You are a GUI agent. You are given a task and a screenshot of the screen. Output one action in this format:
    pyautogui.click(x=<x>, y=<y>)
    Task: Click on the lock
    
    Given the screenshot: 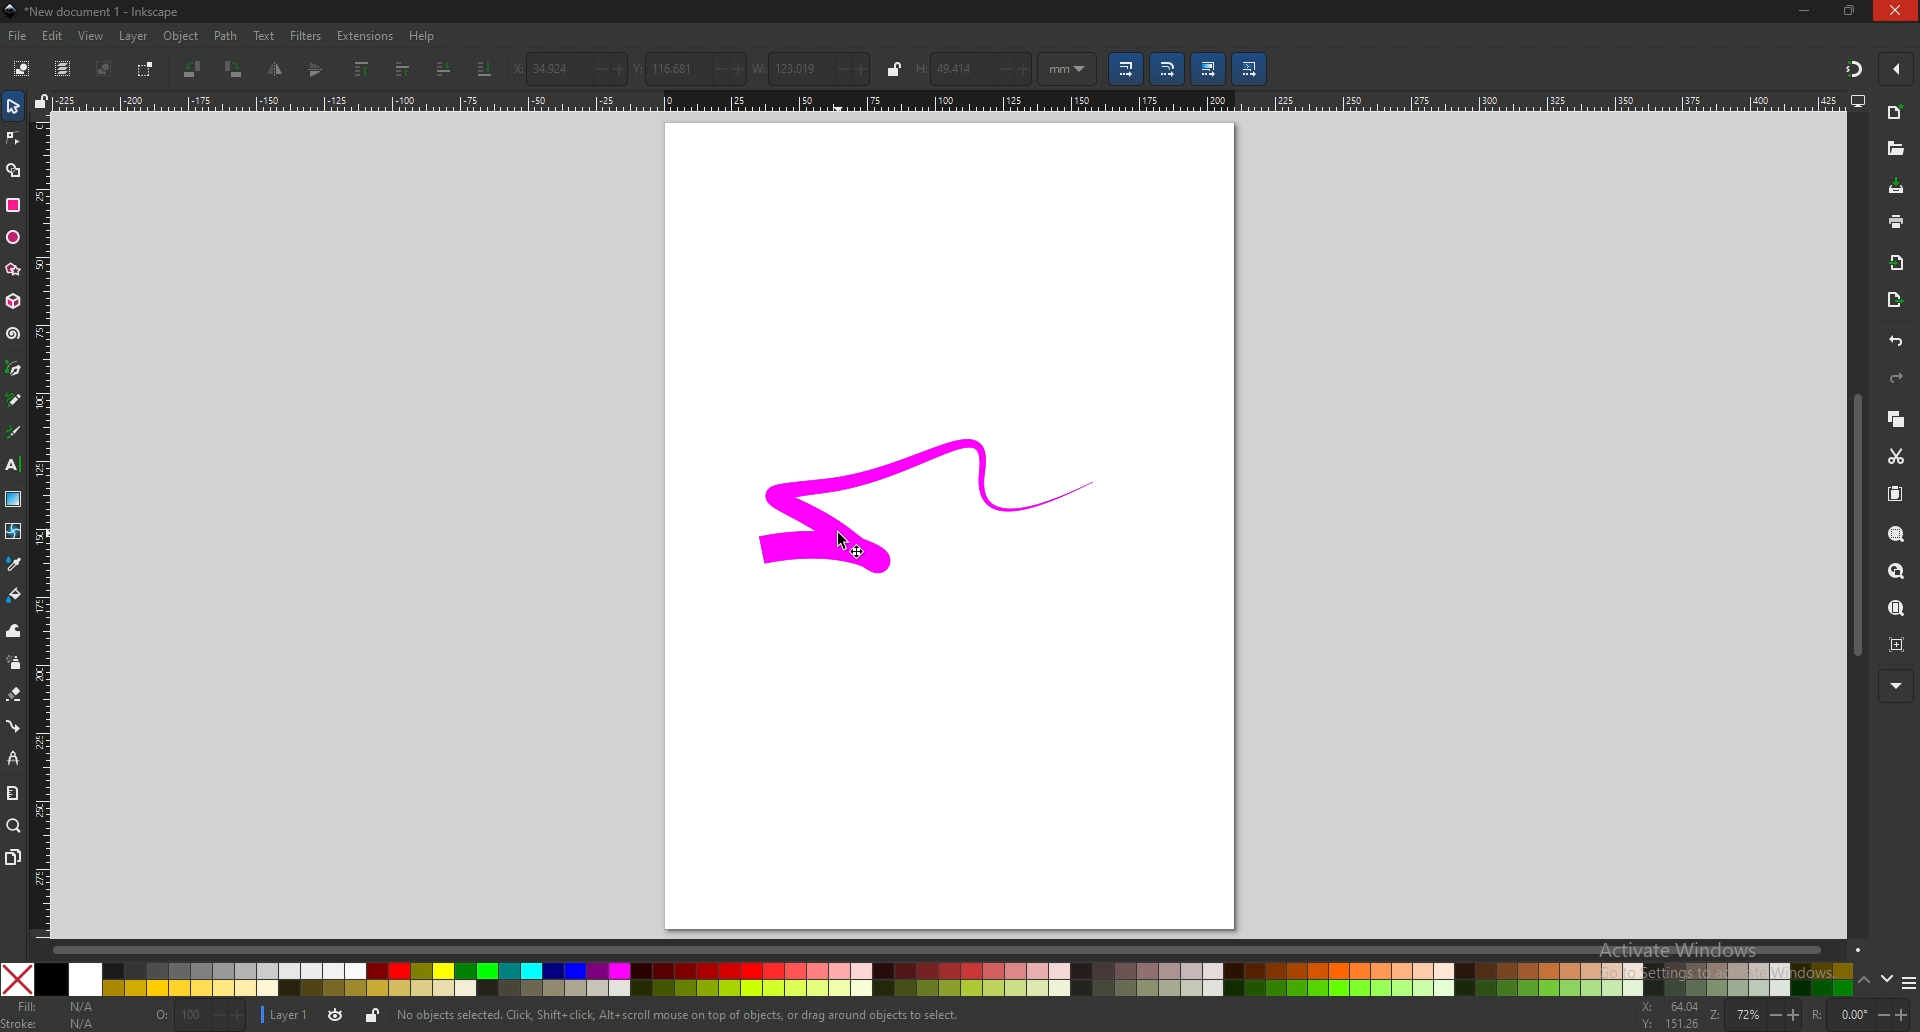 What is the action you would take?
    pyautogui.click(x=896, y=71)
    